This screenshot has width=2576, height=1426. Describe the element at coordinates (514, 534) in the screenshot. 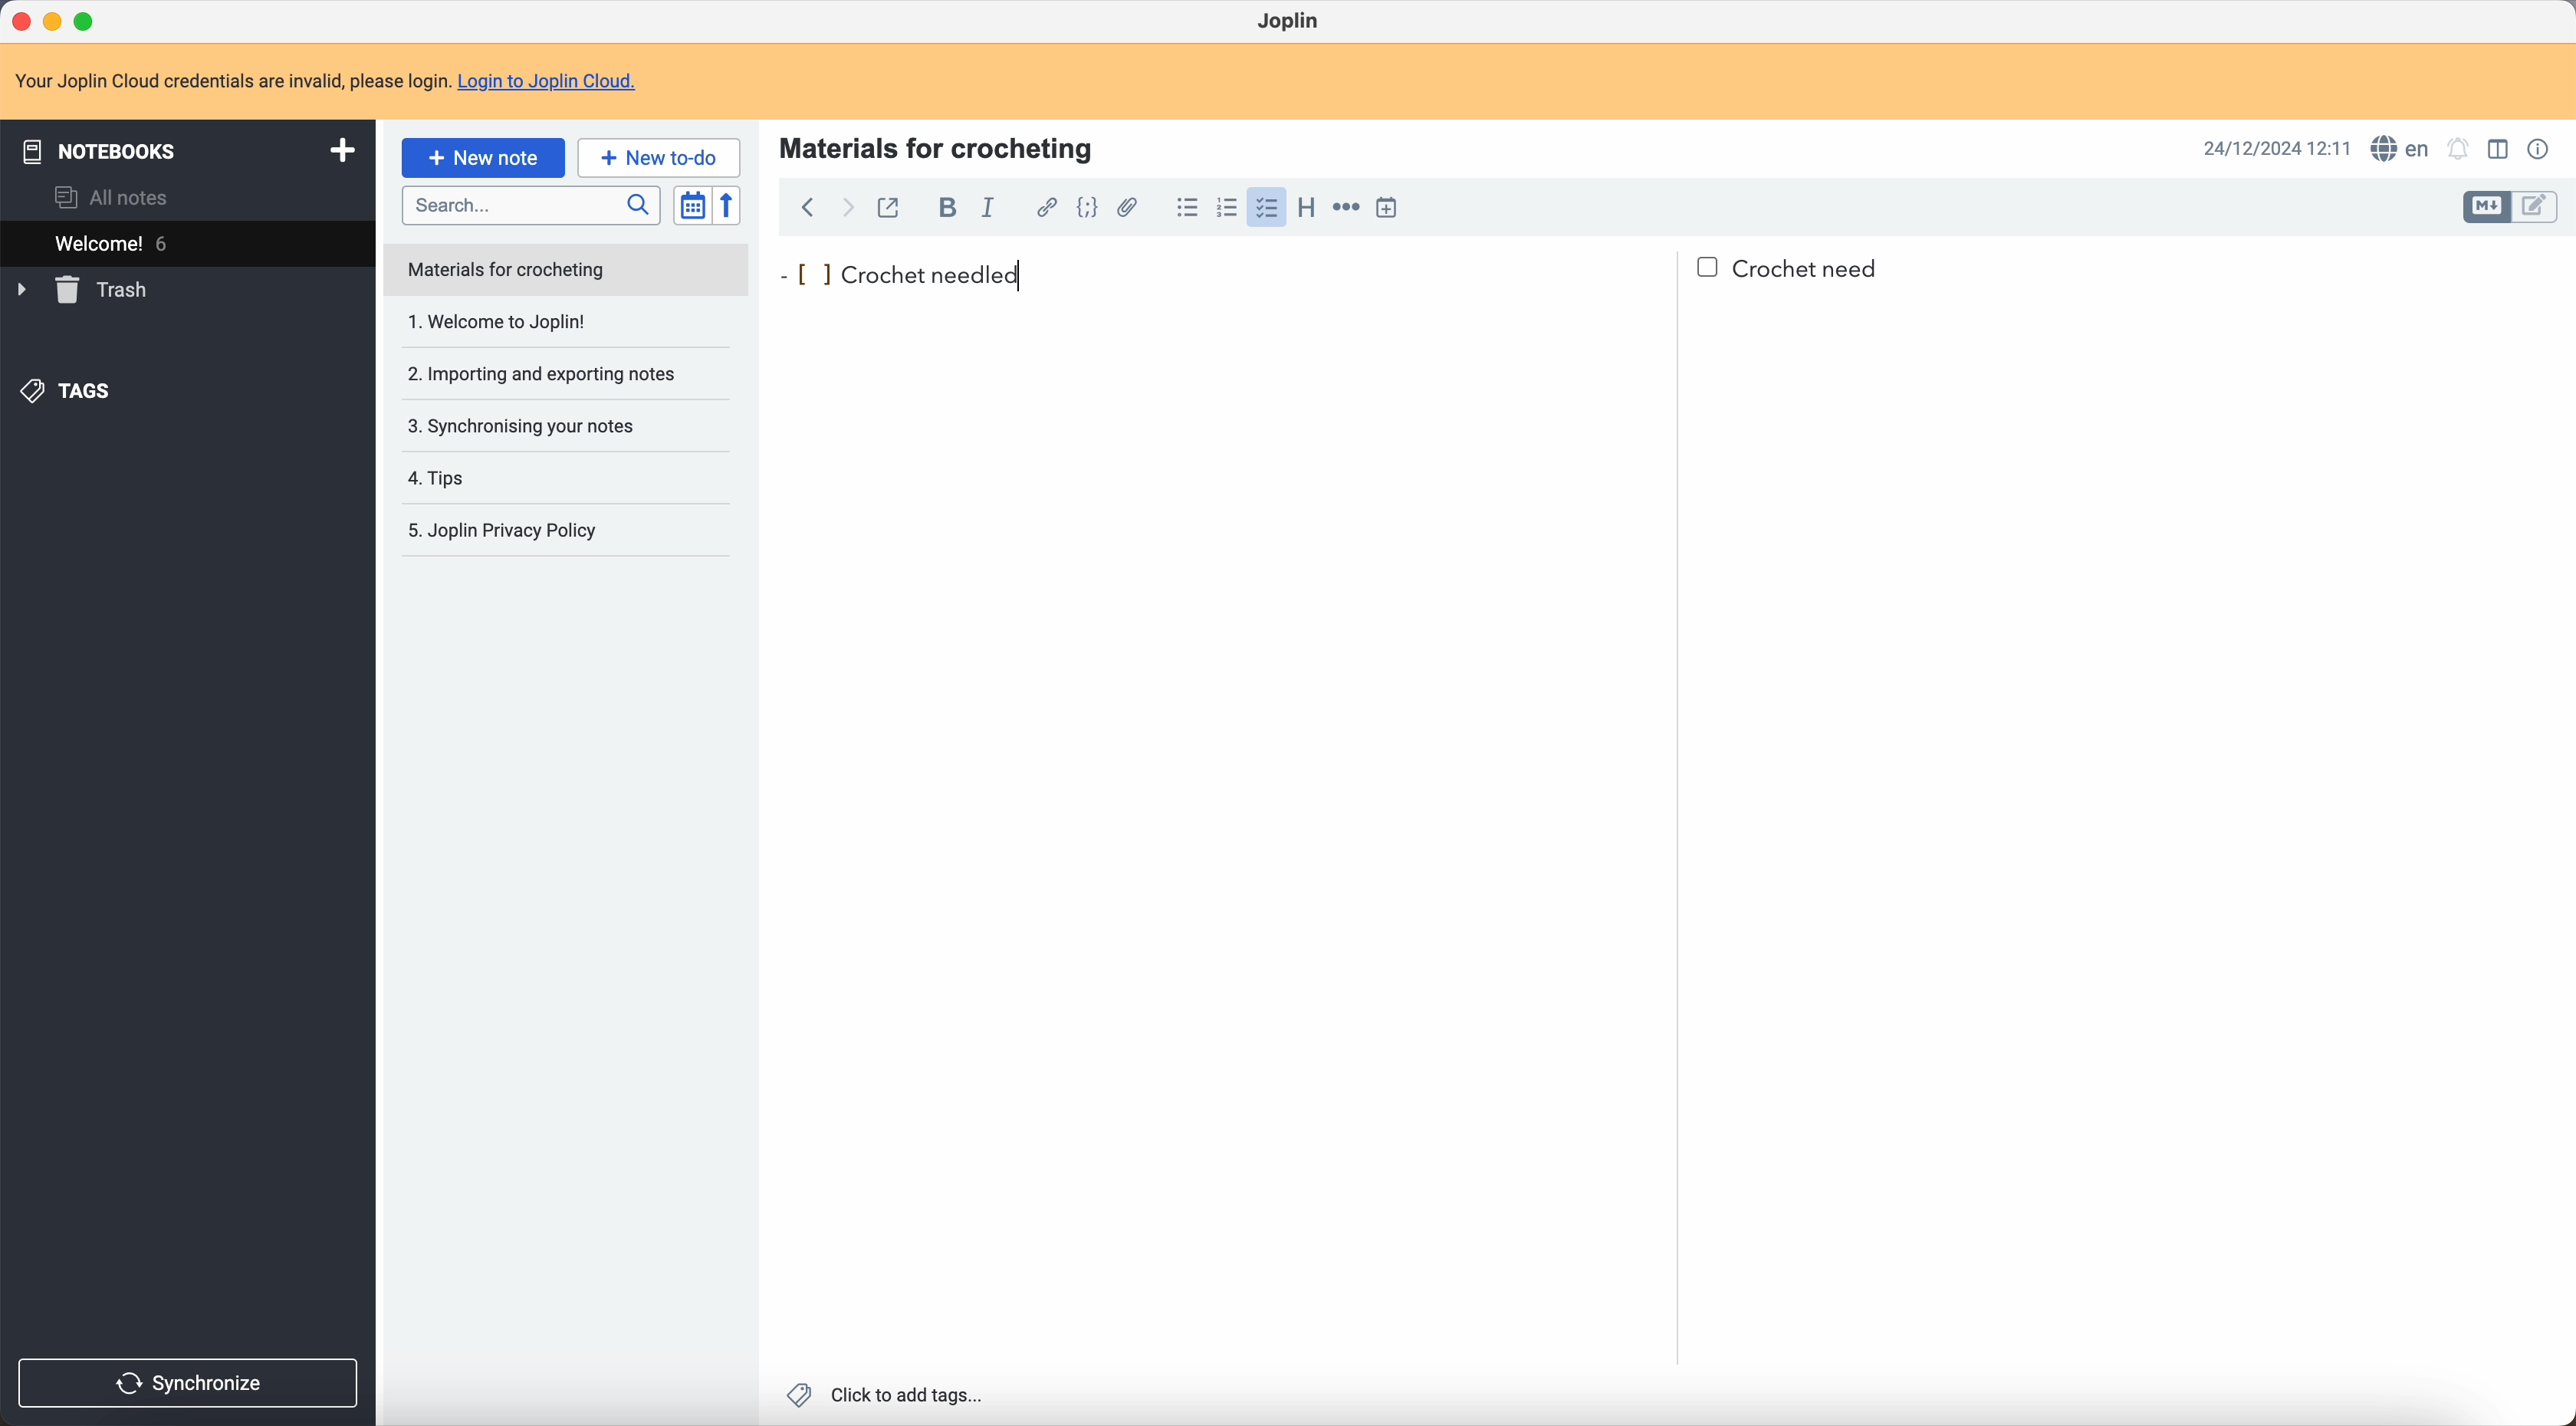

I see `Joplin privacy policy` at that location.